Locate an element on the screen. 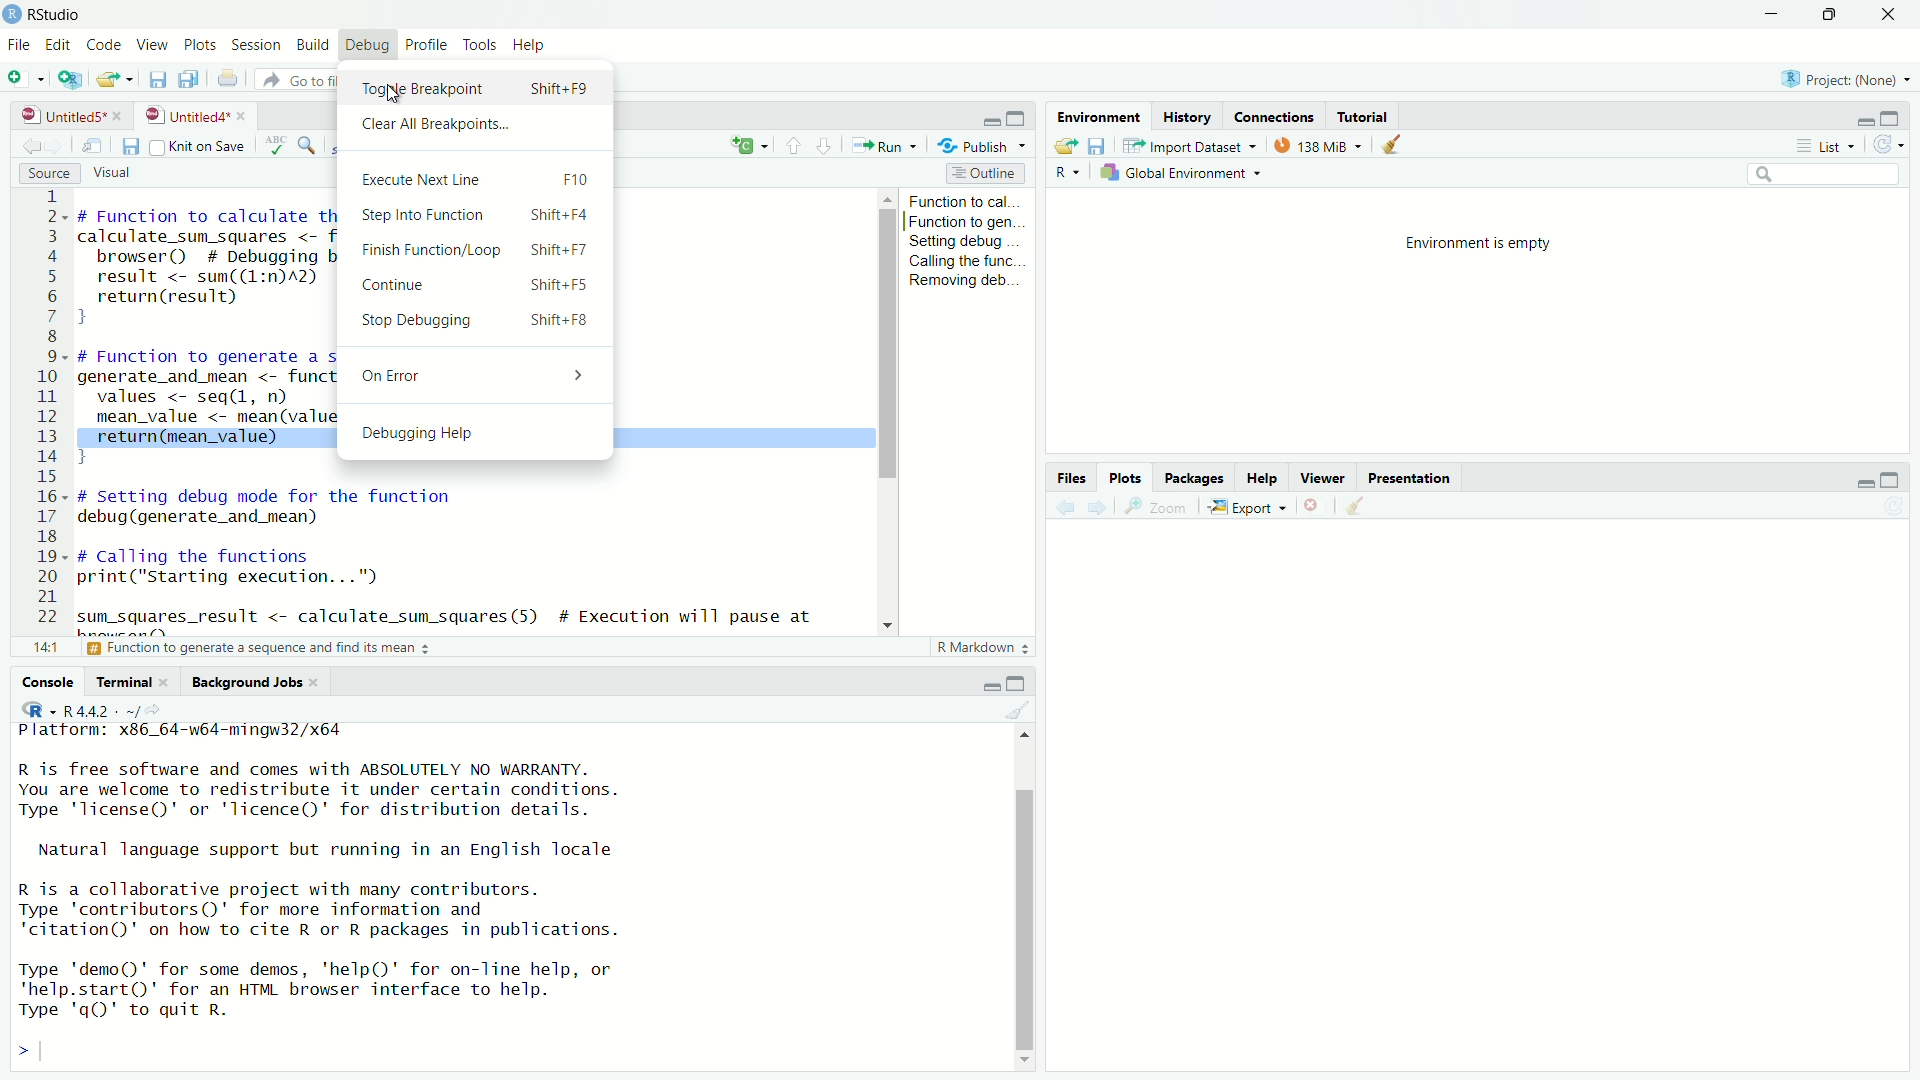 The width and height of the screenshot is (1920, 1080). search field is located at coordinates (1823, 175).